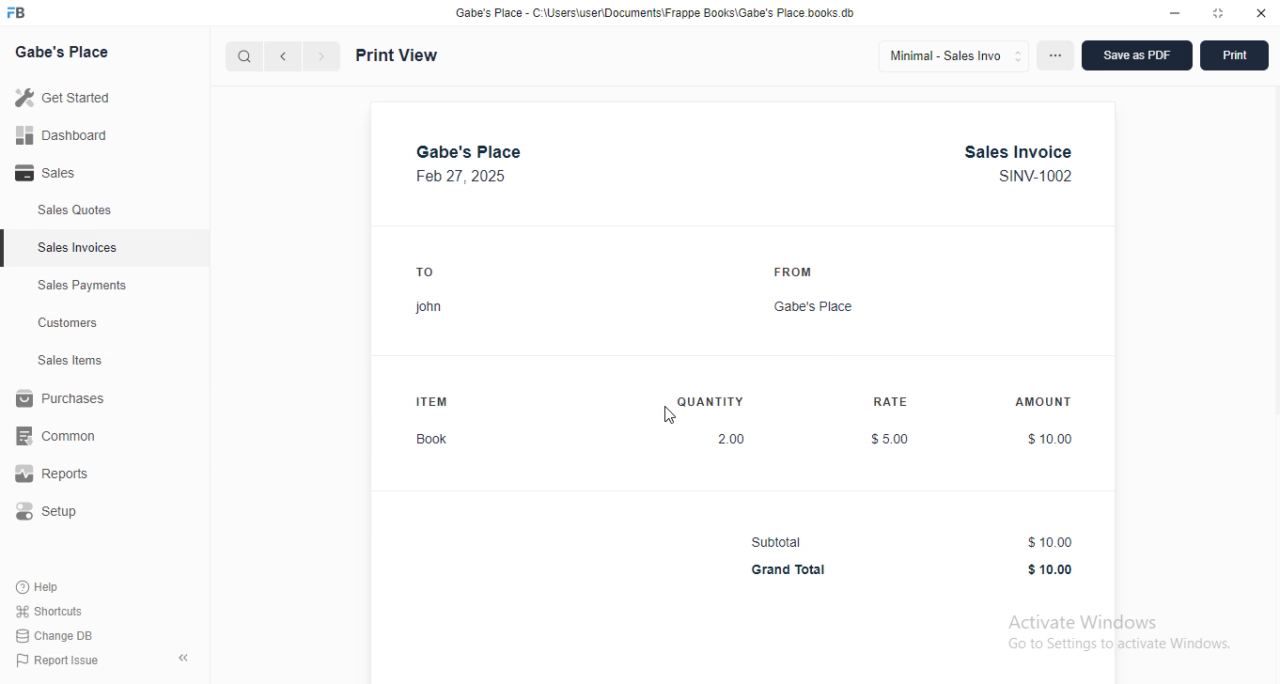  What do you see at coordinates (1175, 13) in the screenshot?
I see `minimize` at bounding box center [1175, 13].